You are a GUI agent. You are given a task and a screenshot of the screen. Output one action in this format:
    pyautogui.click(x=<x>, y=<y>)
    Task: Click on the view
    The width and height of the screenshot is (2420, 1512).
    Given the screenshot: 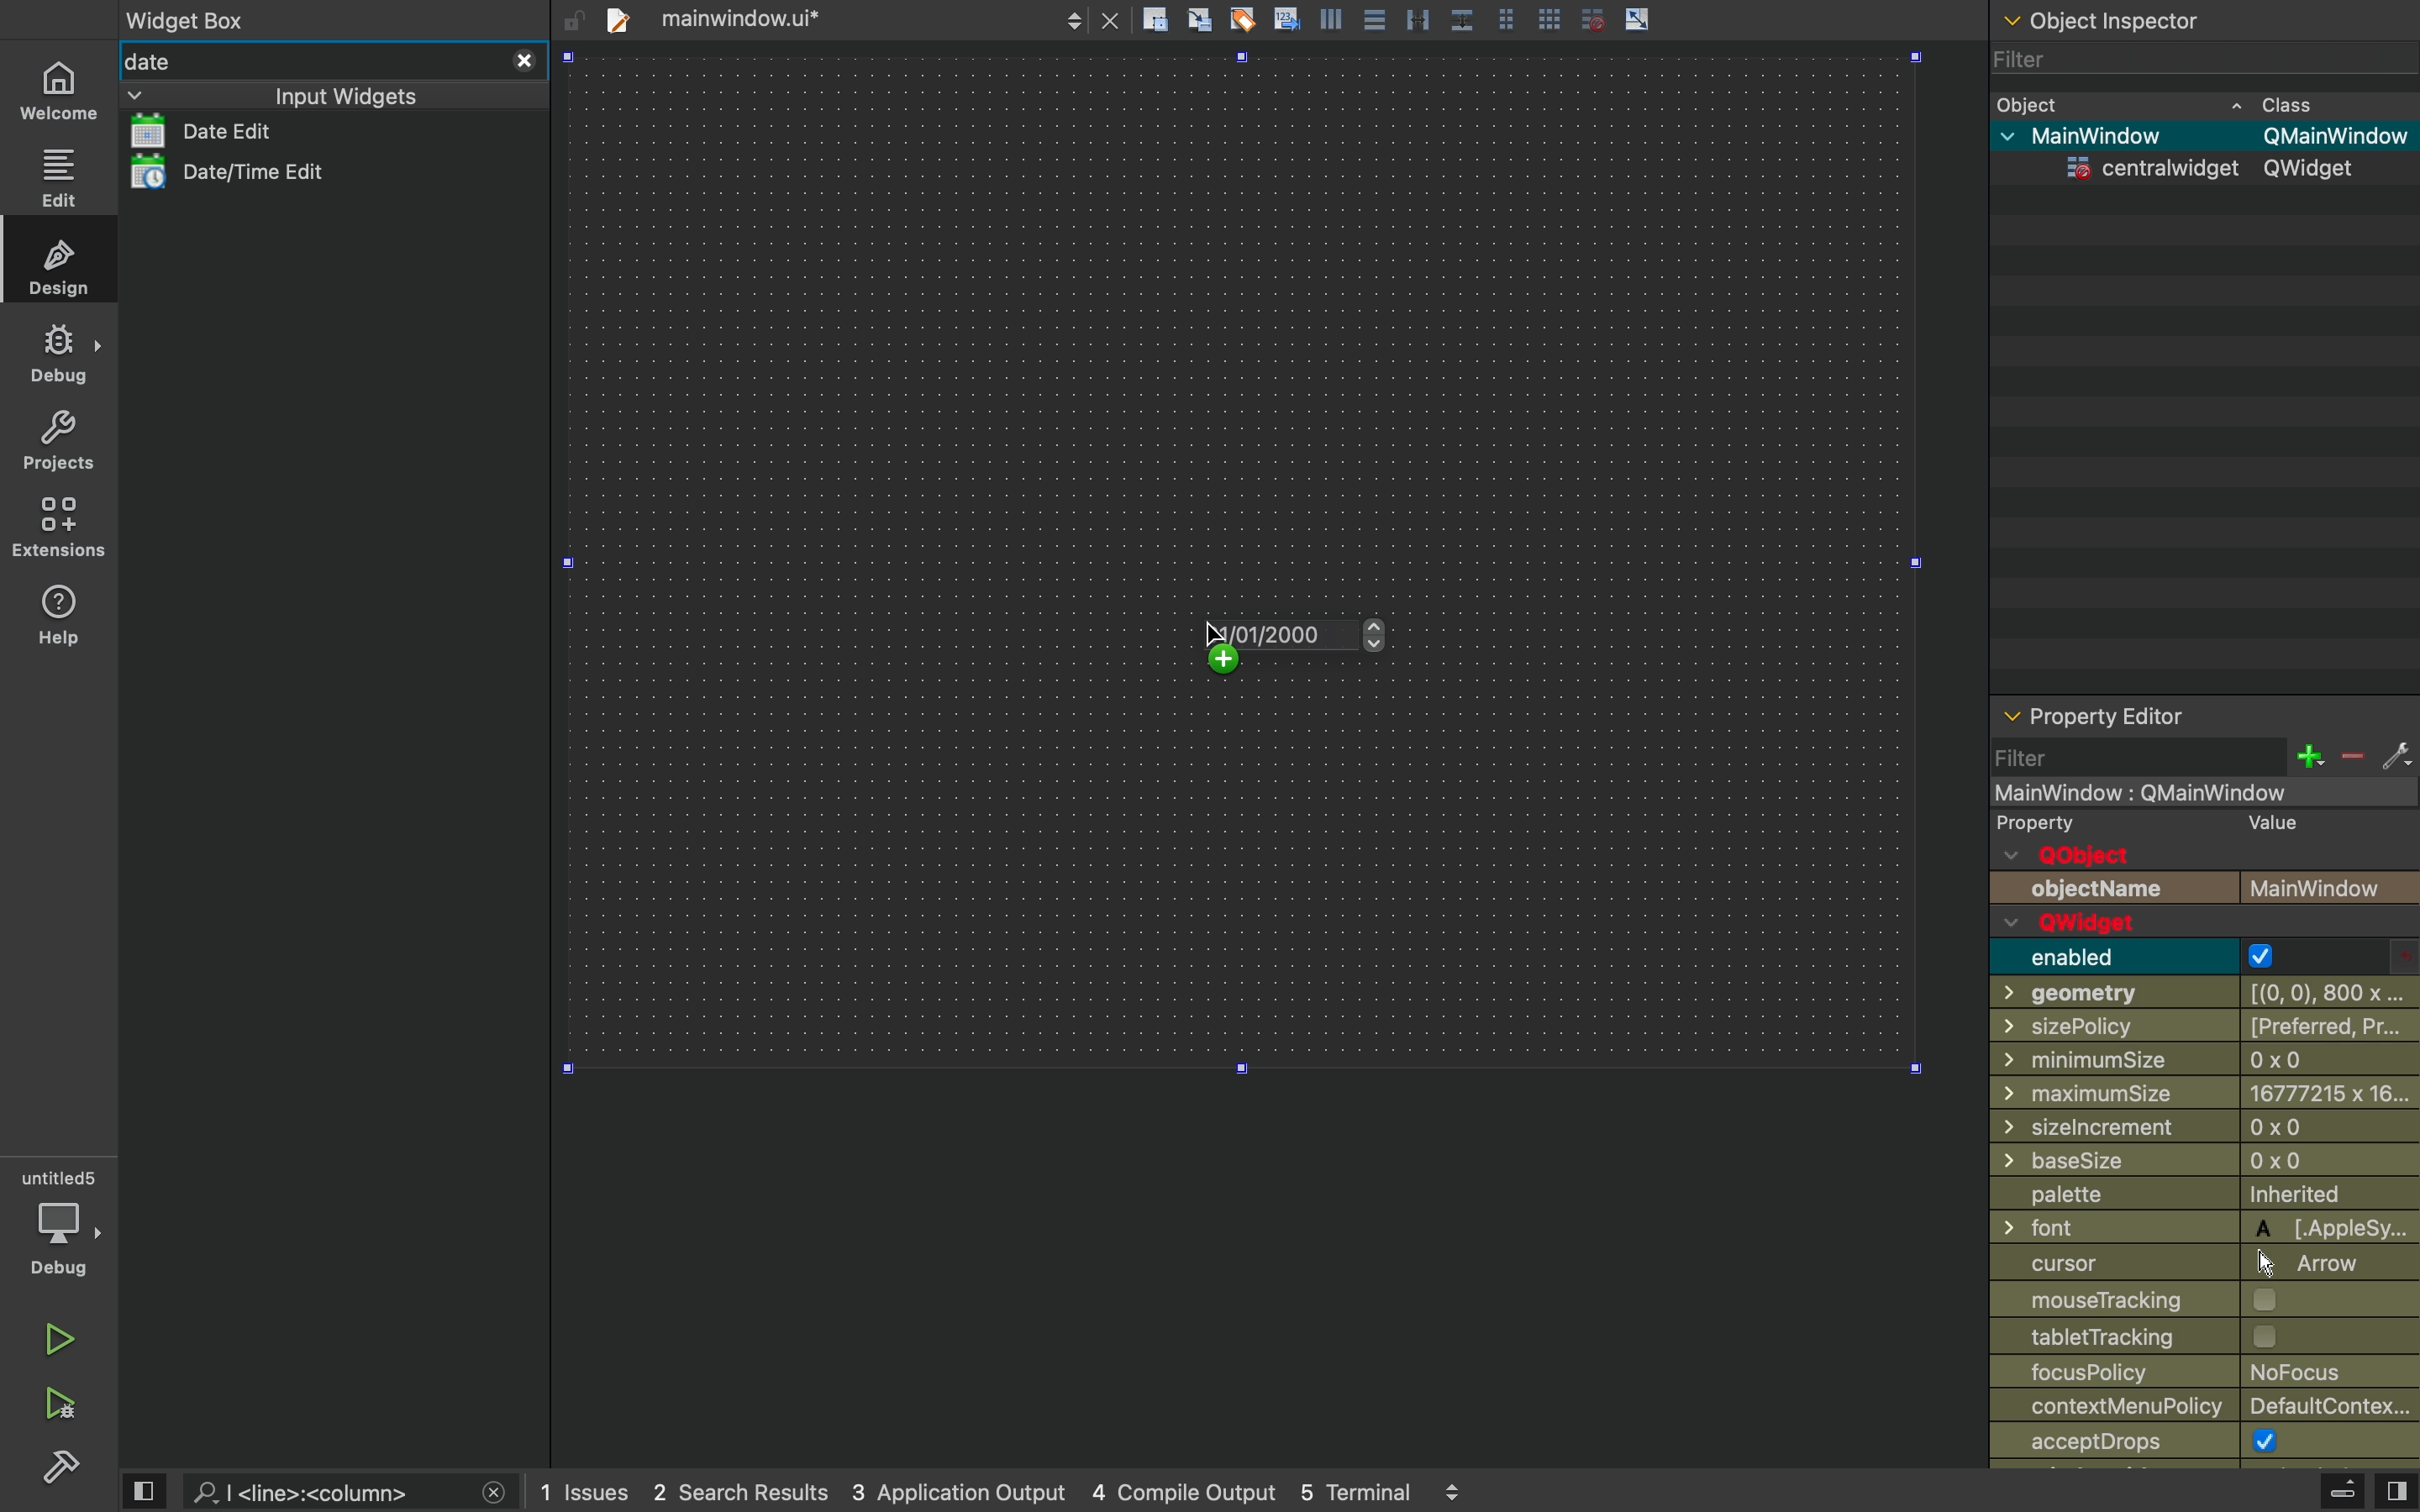 What is the action you would take?
    pyautogui.click(x=2396, y=1488)
    